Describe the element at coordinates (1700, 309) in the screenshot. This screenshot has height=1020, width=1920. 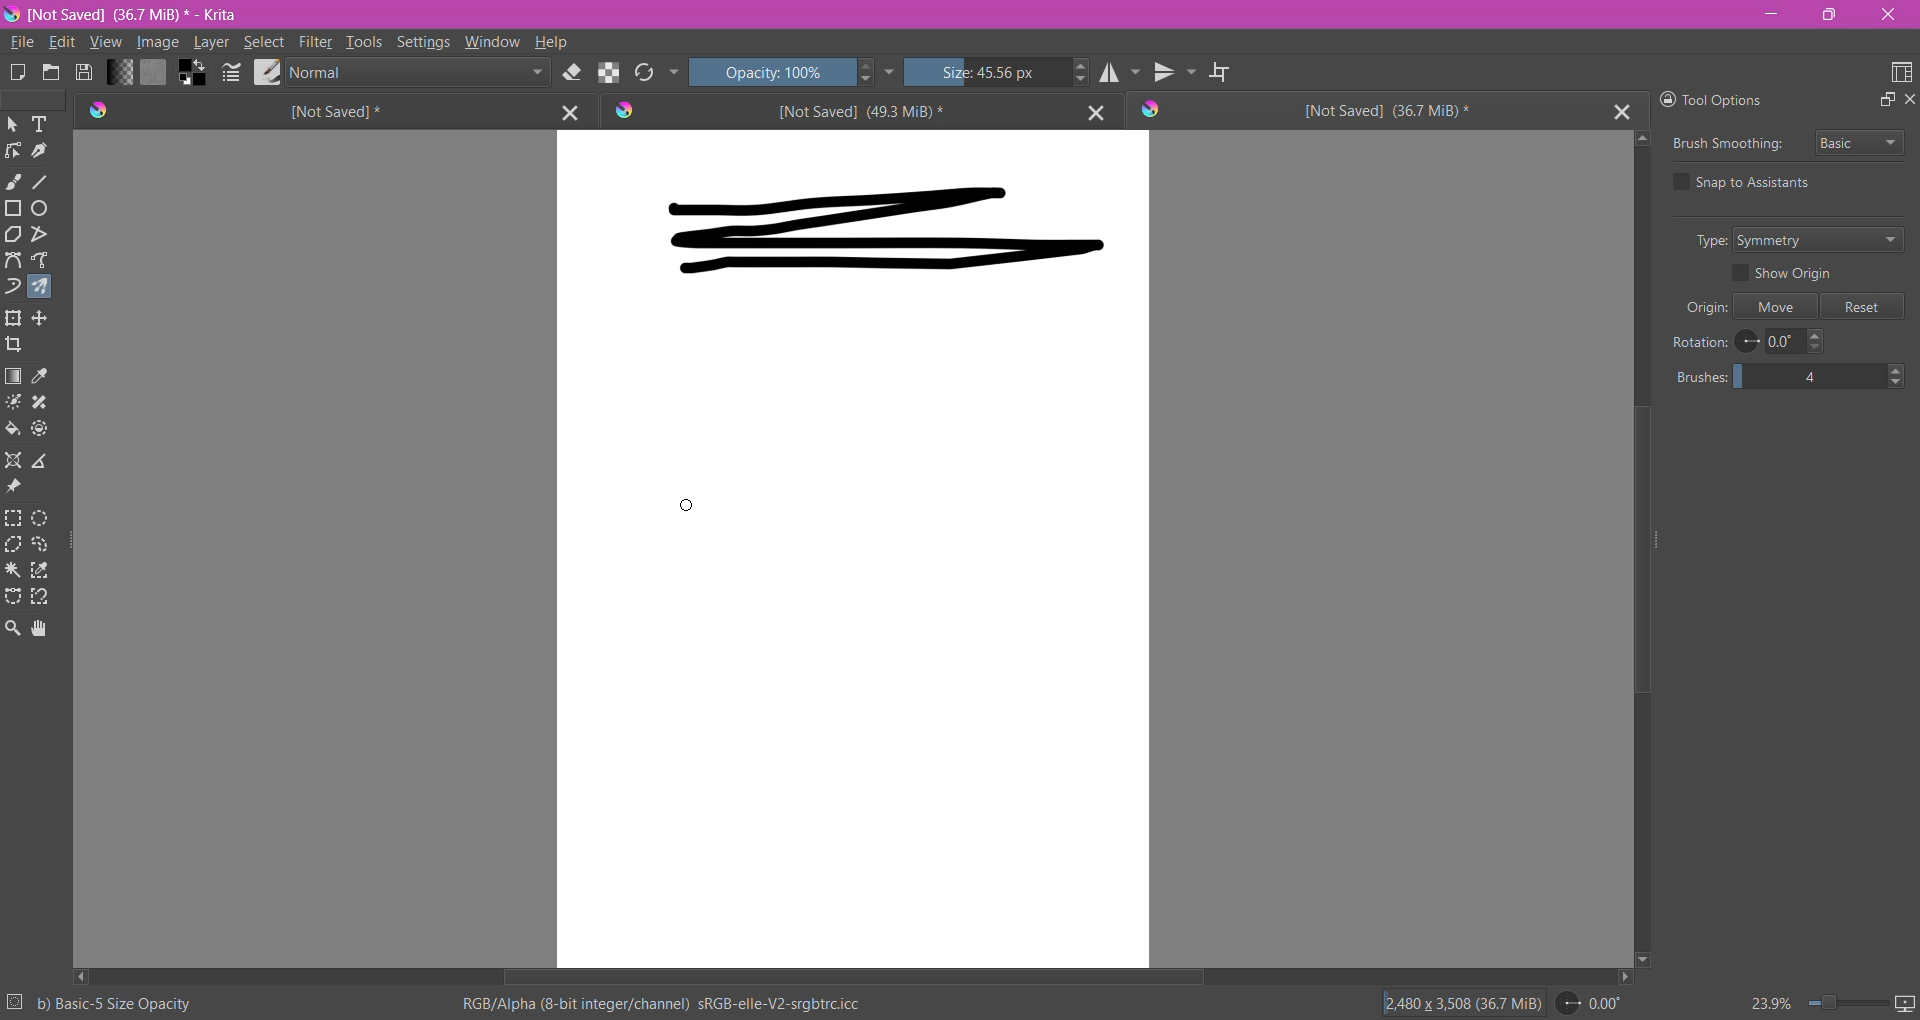
I see `Origin` at that location.